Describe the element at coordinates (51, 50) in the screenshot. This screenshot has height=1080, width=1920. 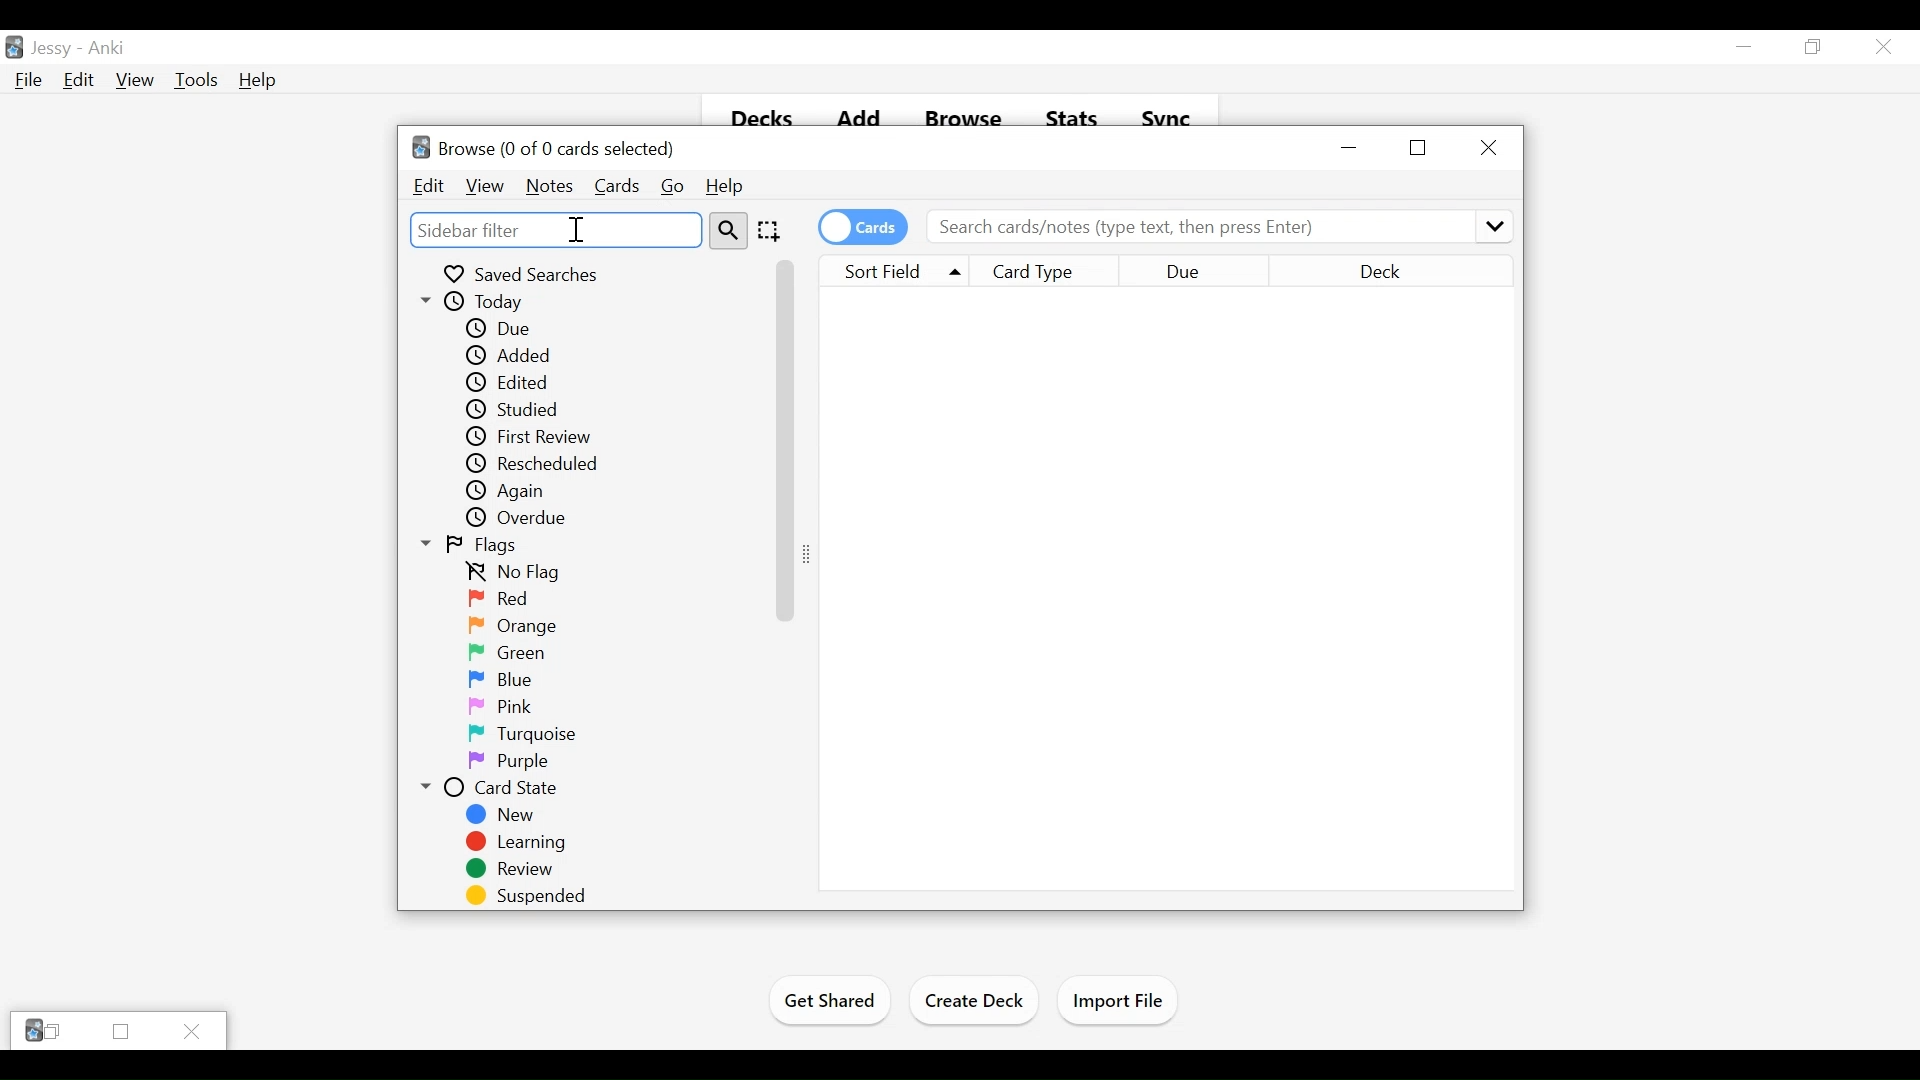
I see `User Profile` at that location.